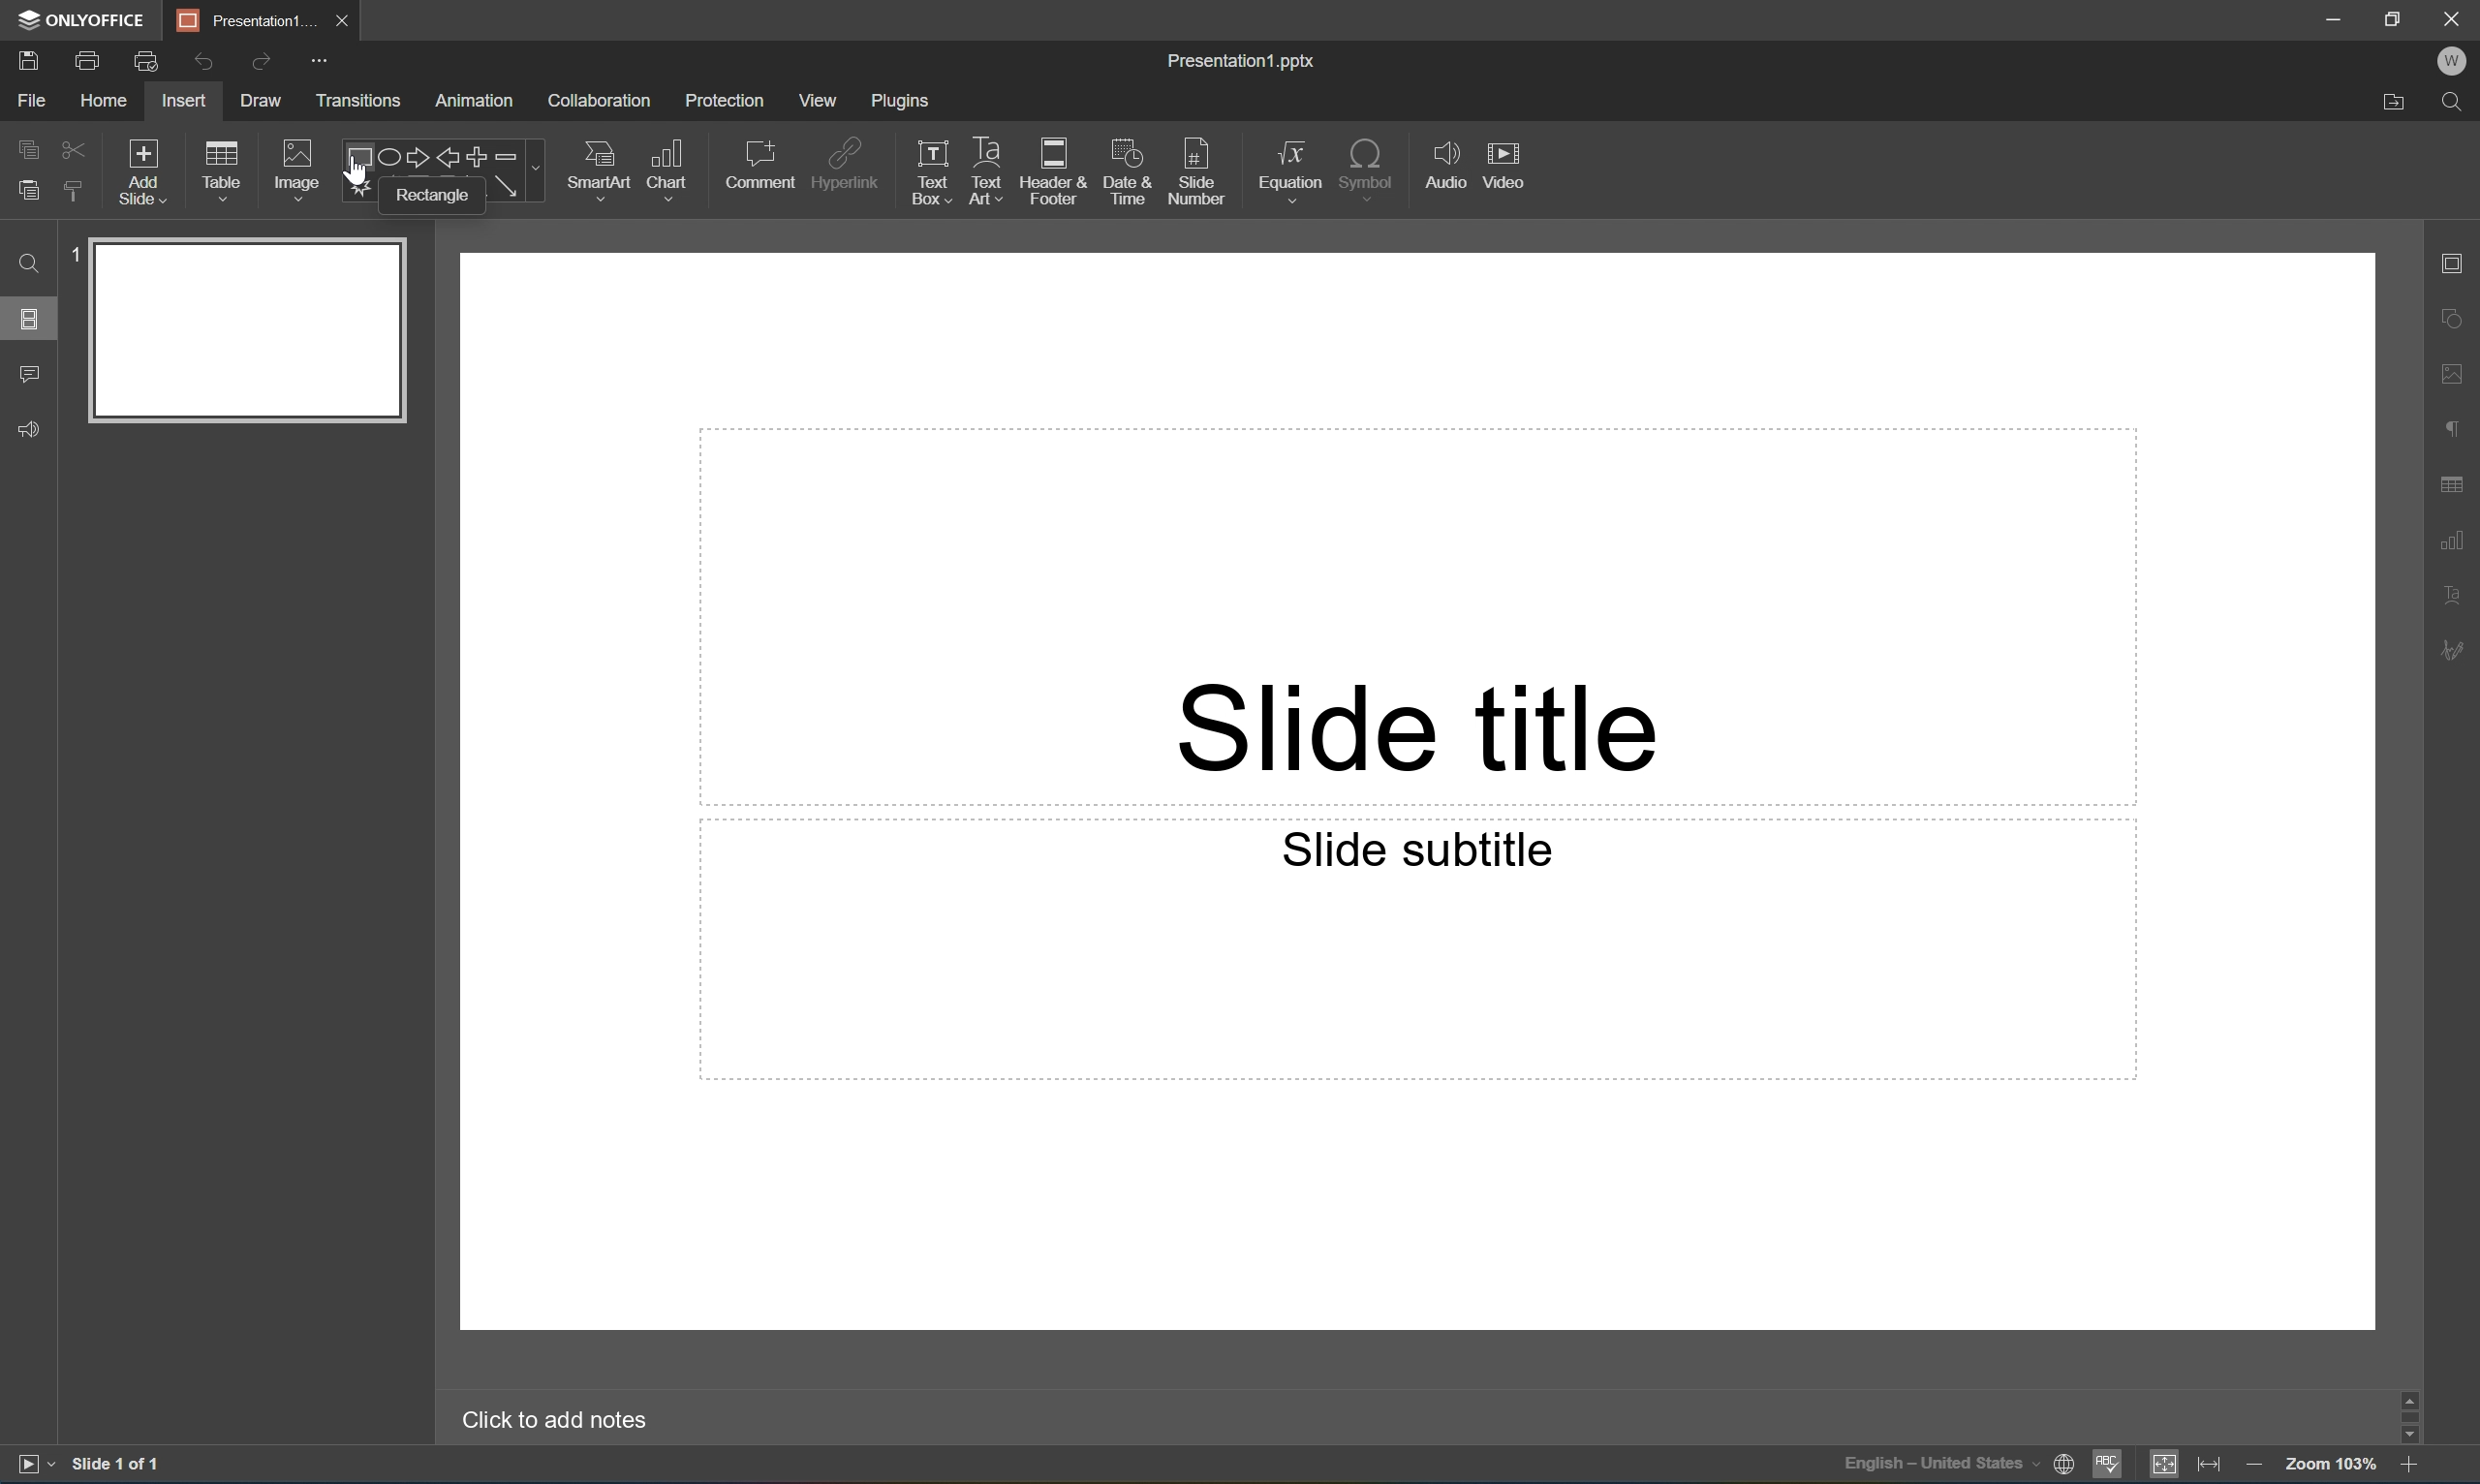  What do you see at coordinates (1418, 729) in the screenshot?
I see `Slide title` at bounding box center [1418, 729].